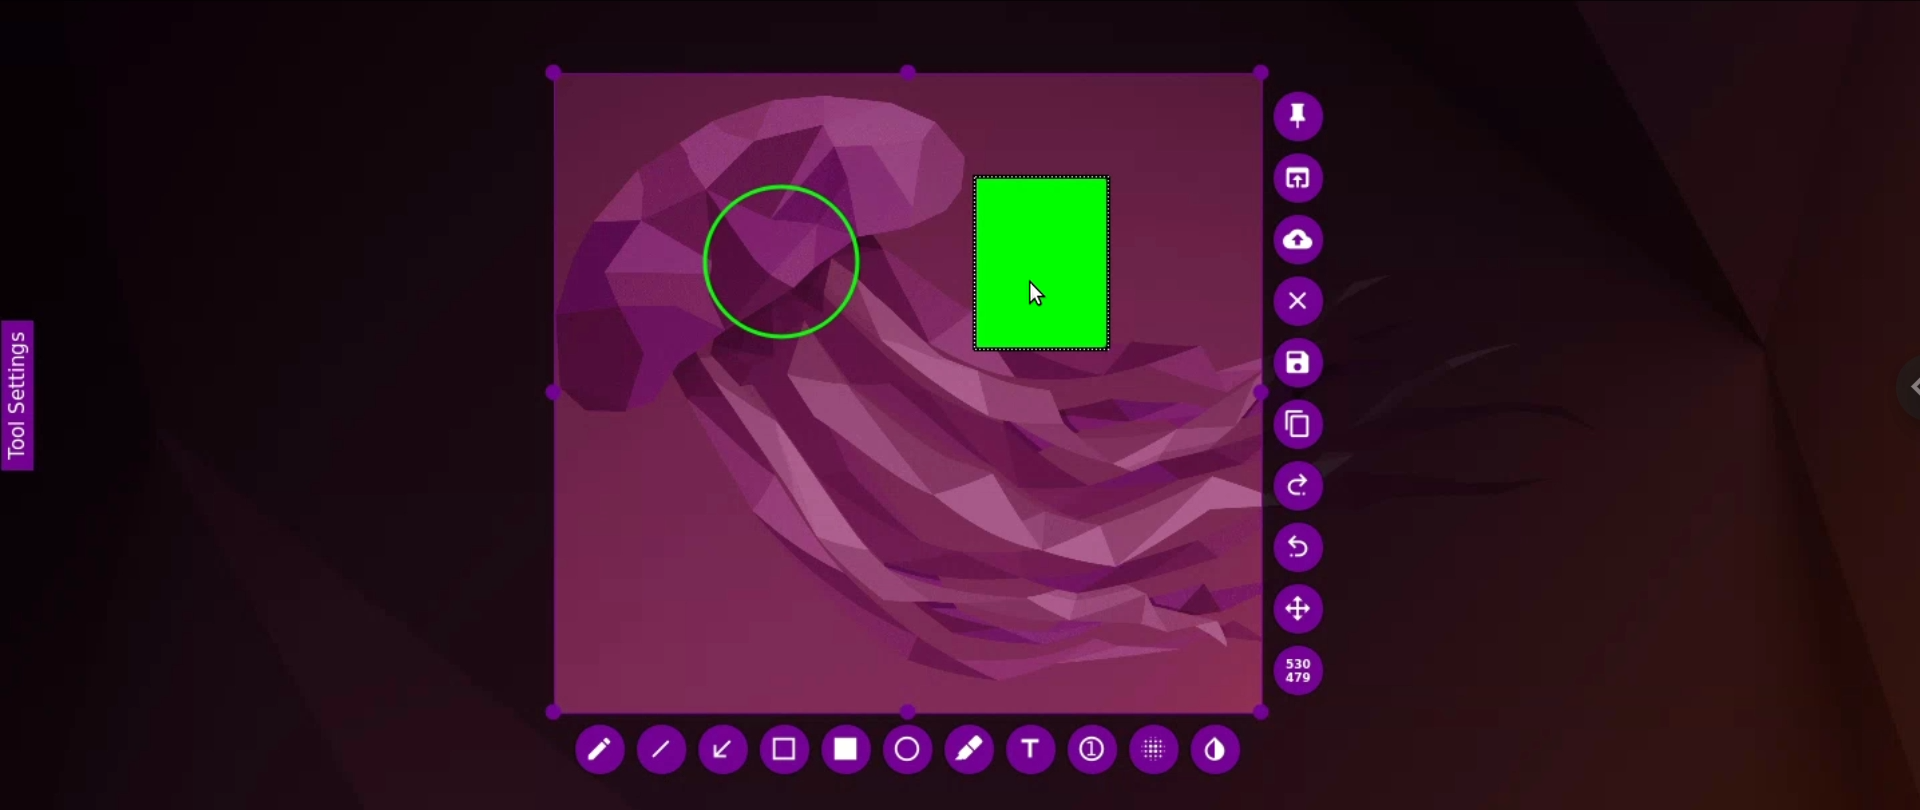  I want to click on cursor, so click(1035, 290).